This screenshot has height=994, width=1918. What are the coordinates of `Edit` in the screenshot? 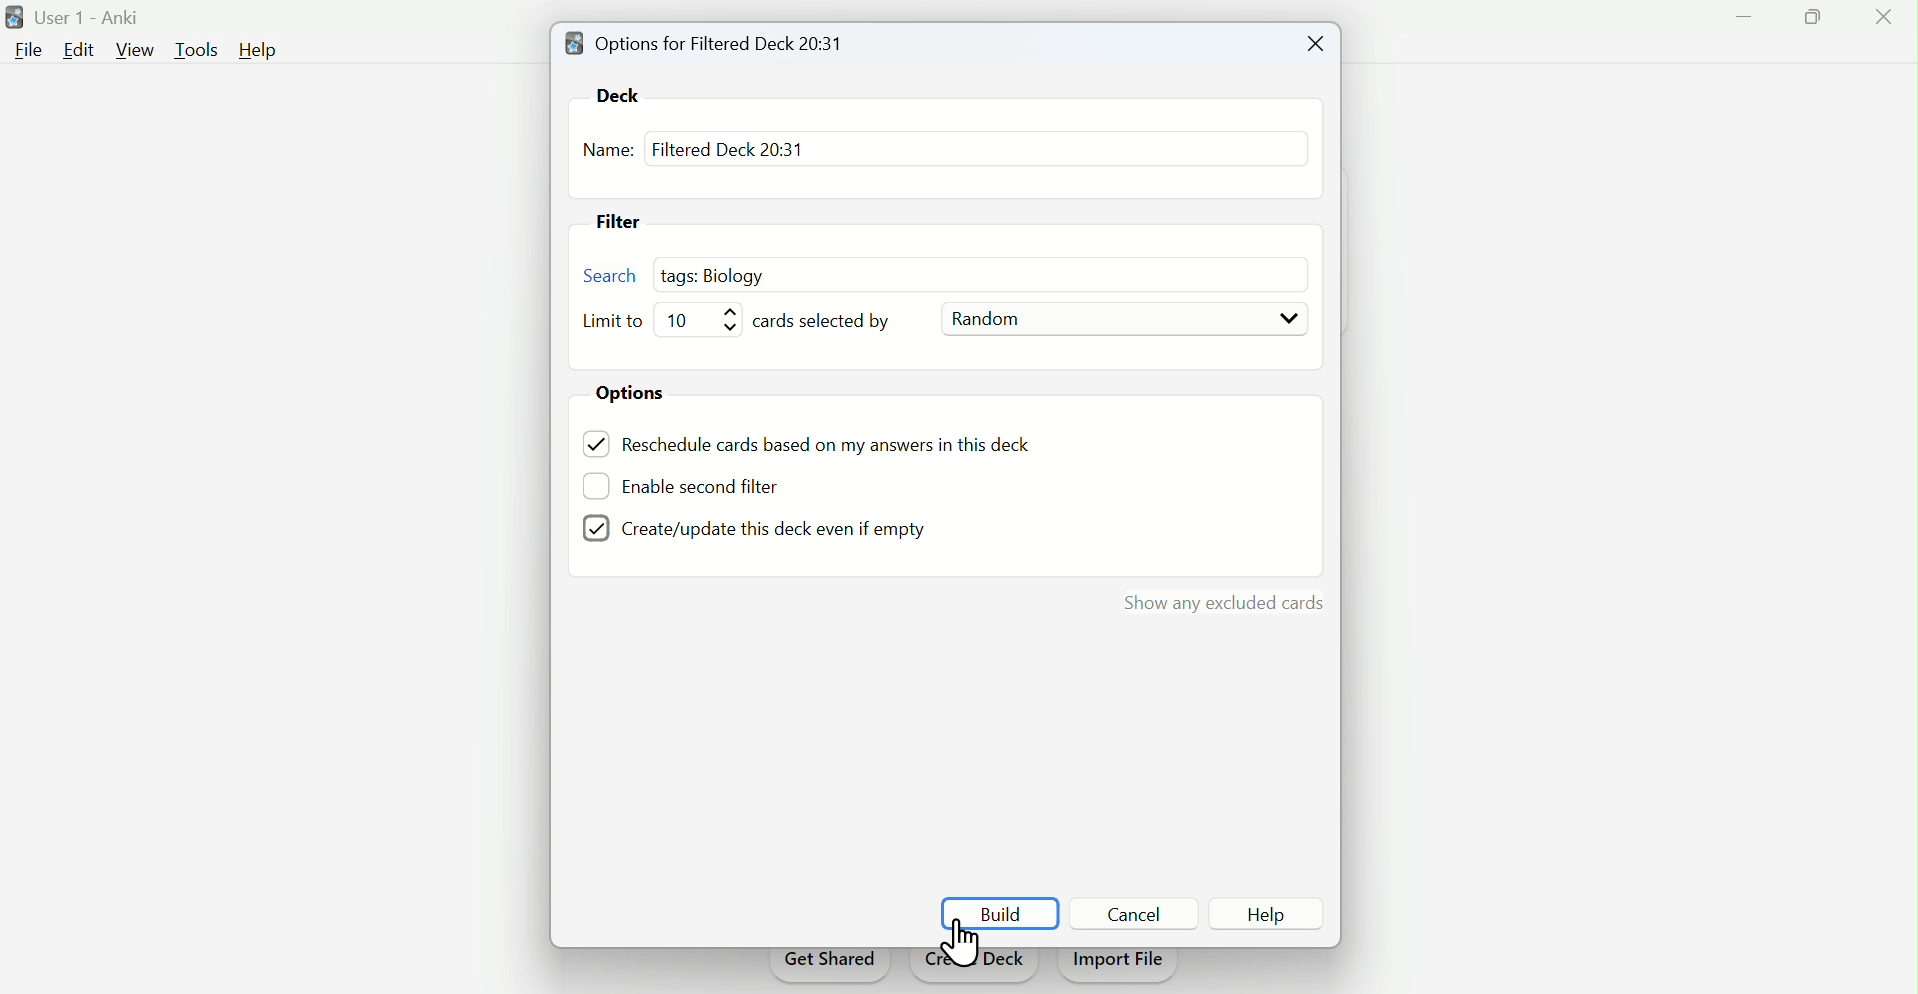 It's located at (77, 49).